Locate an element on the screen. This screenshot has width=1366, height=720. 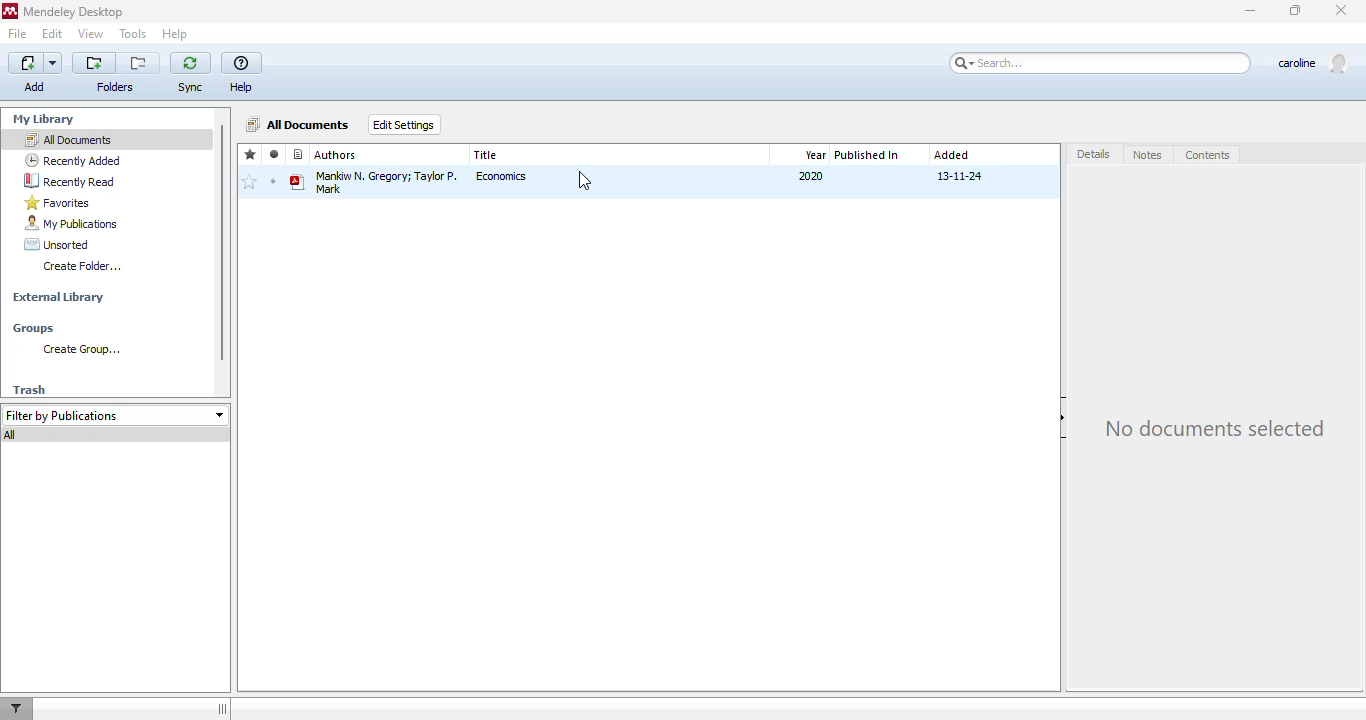
remove the current folder is located at coordinates (138, 63).